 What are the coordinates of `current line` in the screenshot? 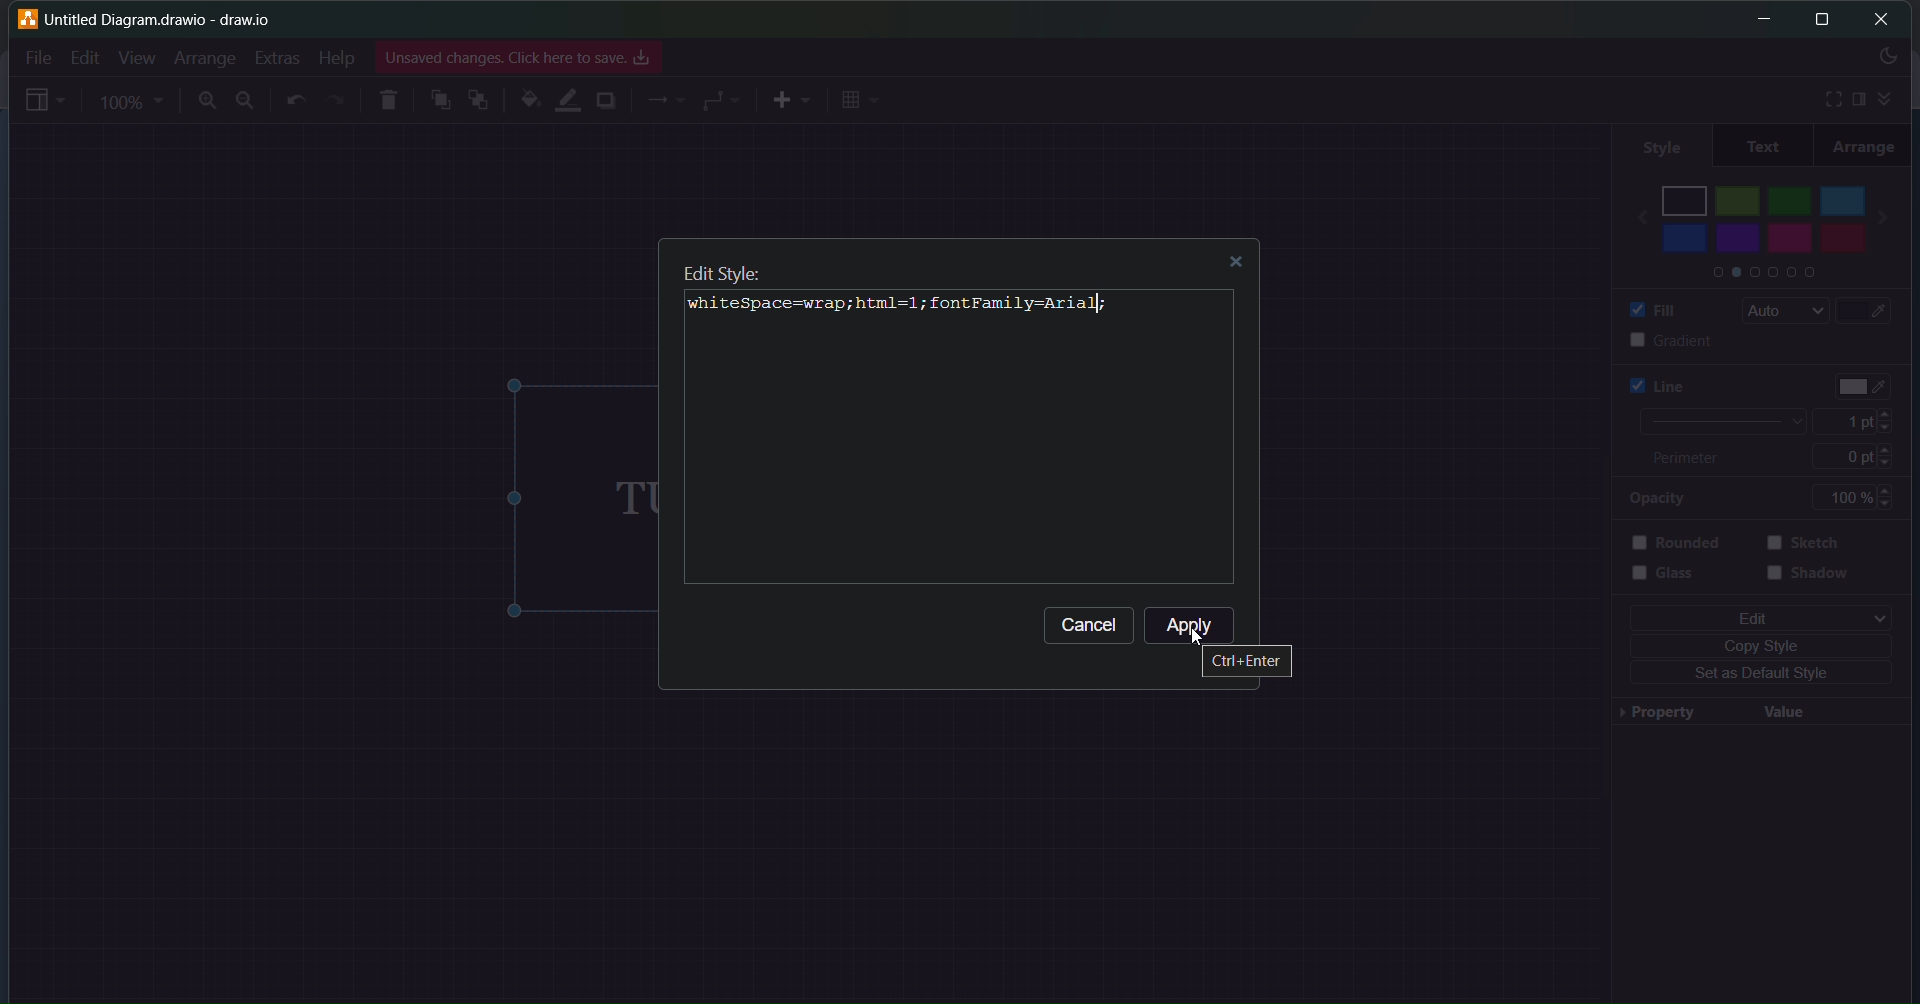 It's located at (1717, 422).